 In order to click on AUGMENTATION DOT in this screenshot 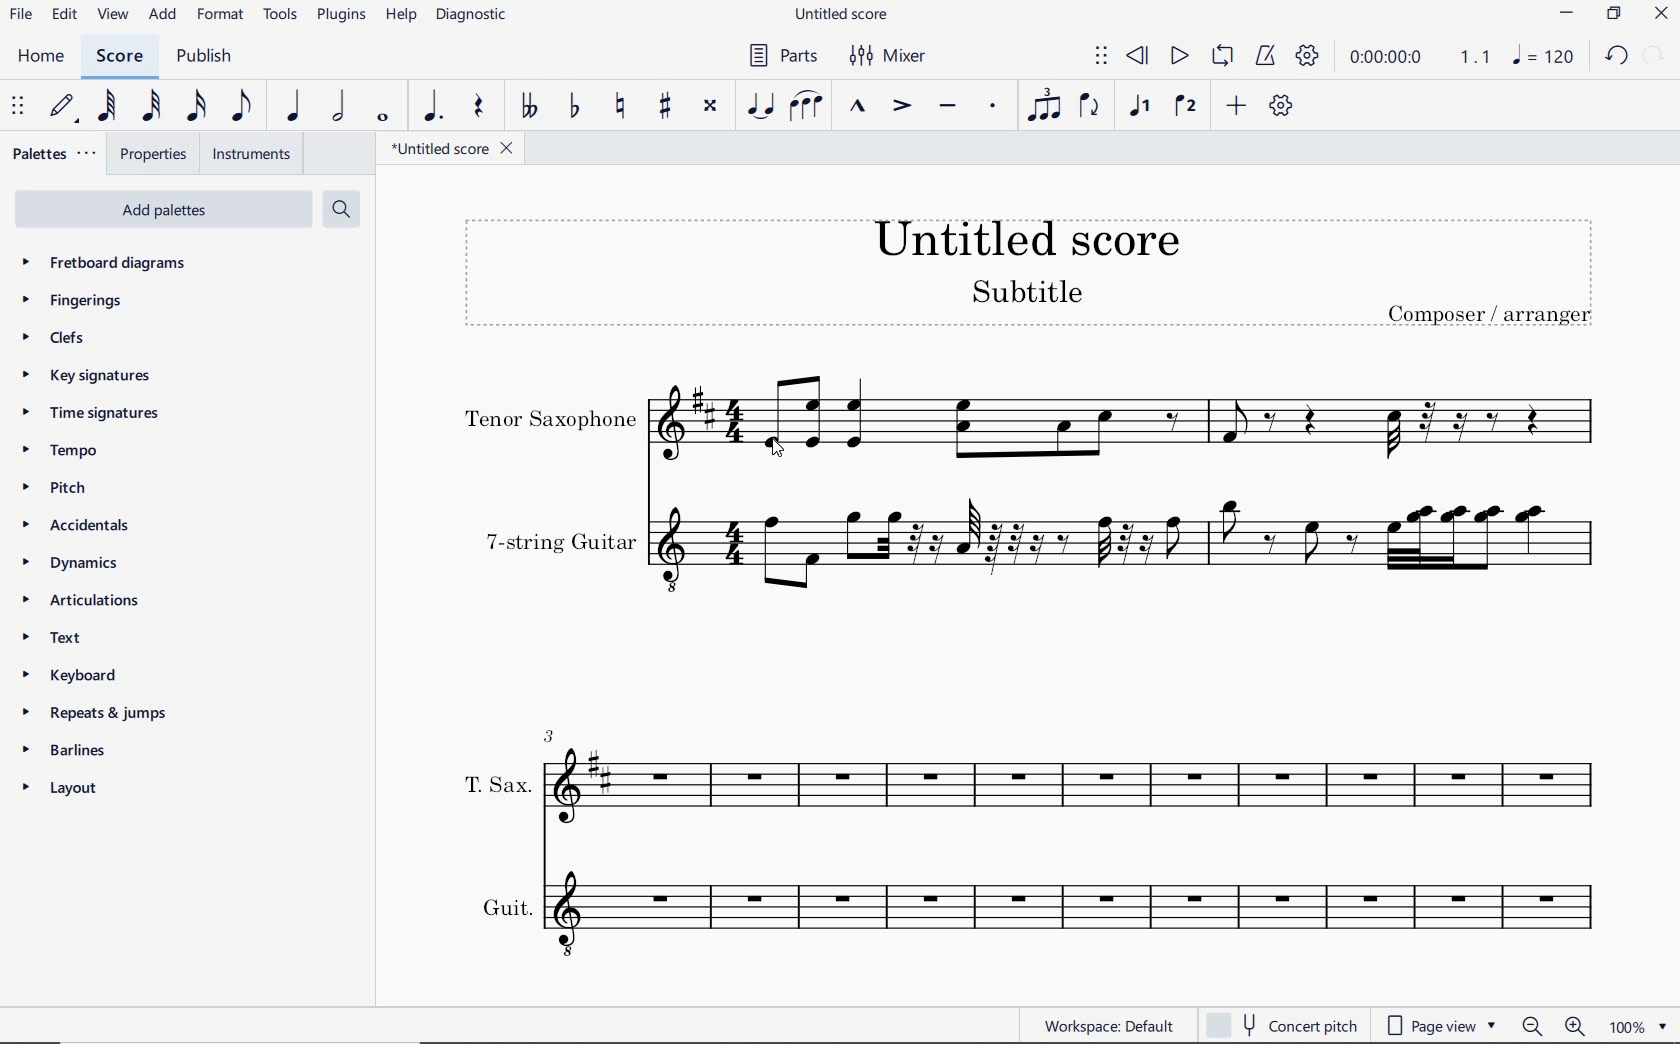, I will do `click(434, 107)`.